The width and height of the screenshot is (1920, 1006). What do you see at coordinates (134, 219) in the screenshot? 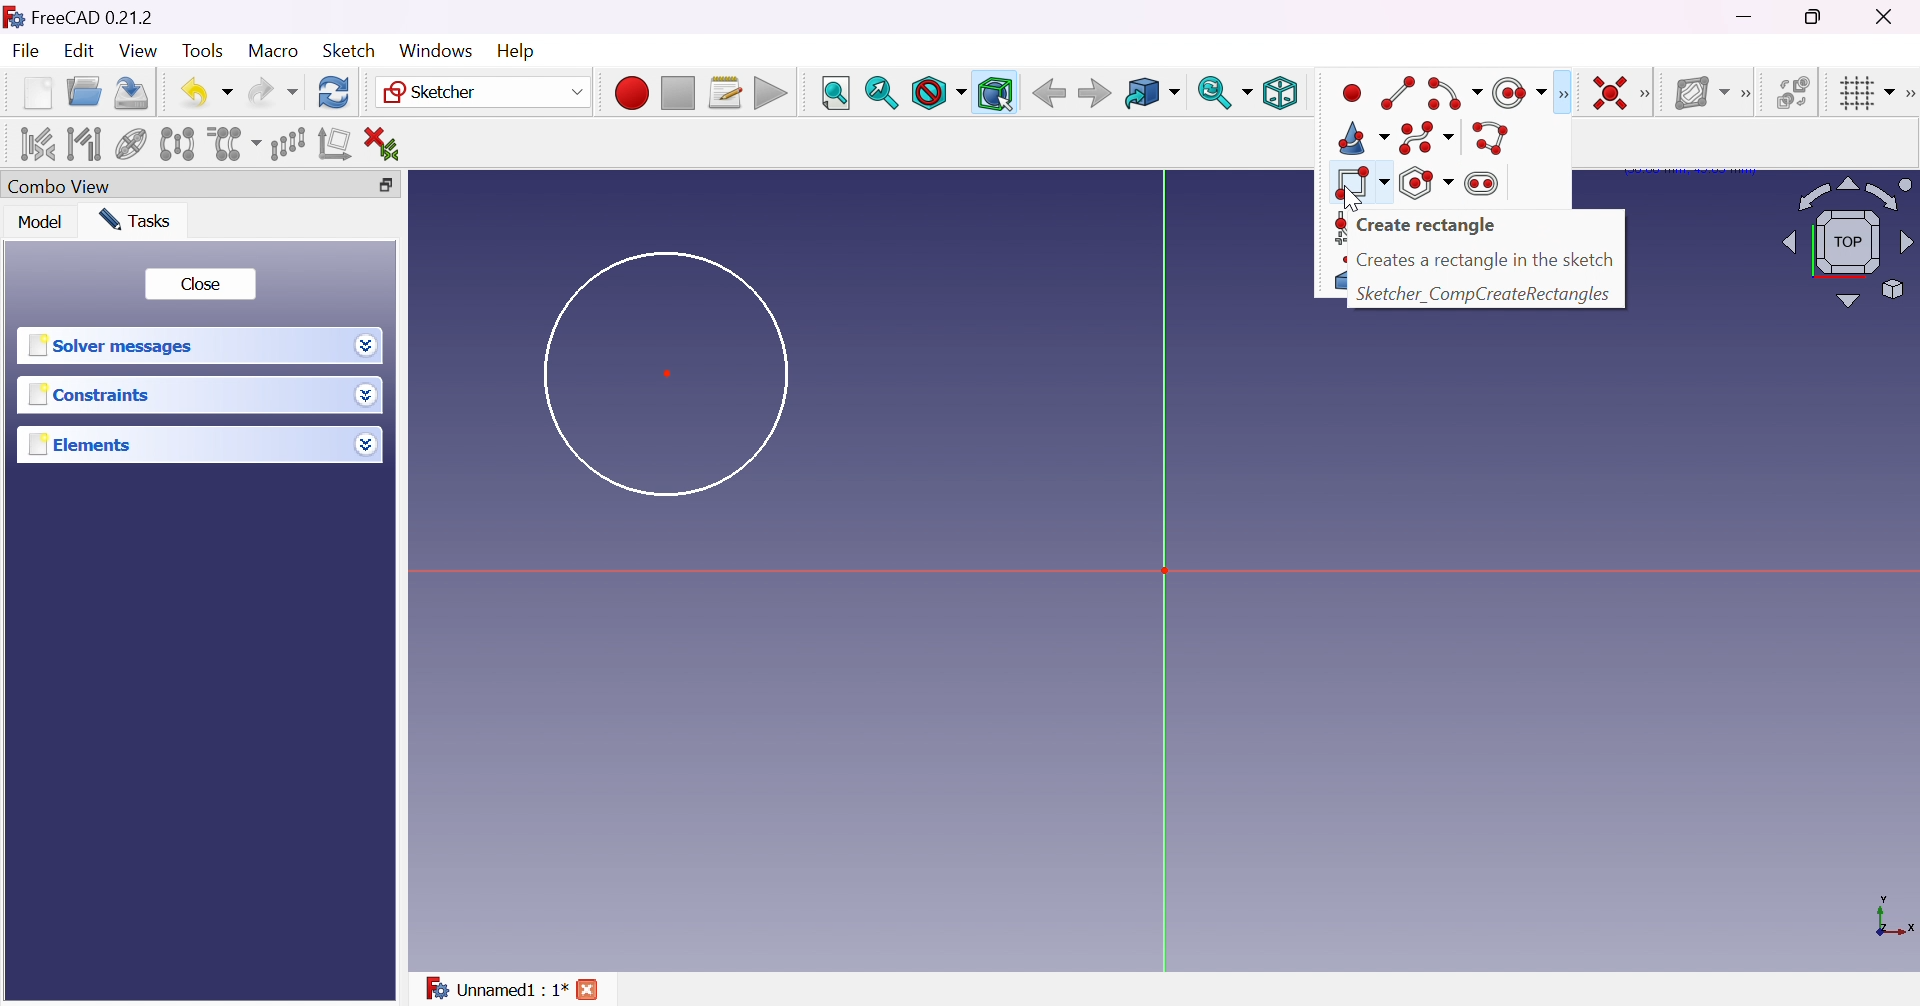
I see `Tasks` at bounding box center [134, 219].